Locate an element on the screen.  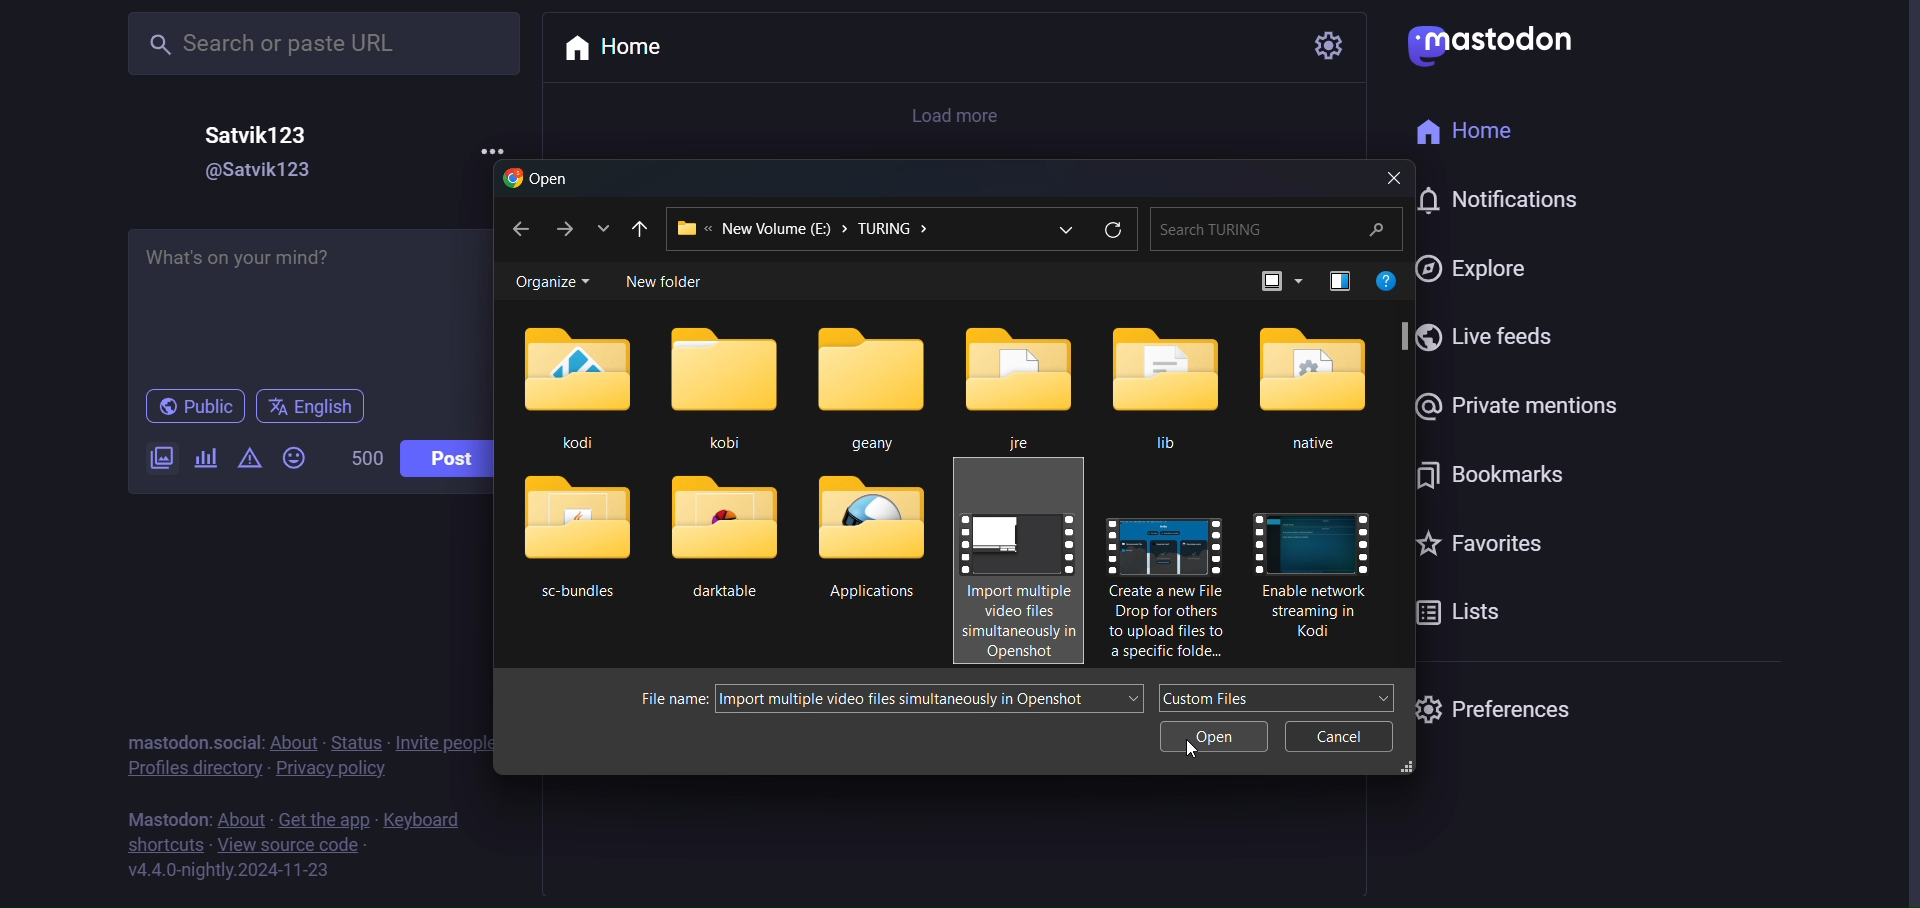
private mention is located at coordinates (1511, 404).